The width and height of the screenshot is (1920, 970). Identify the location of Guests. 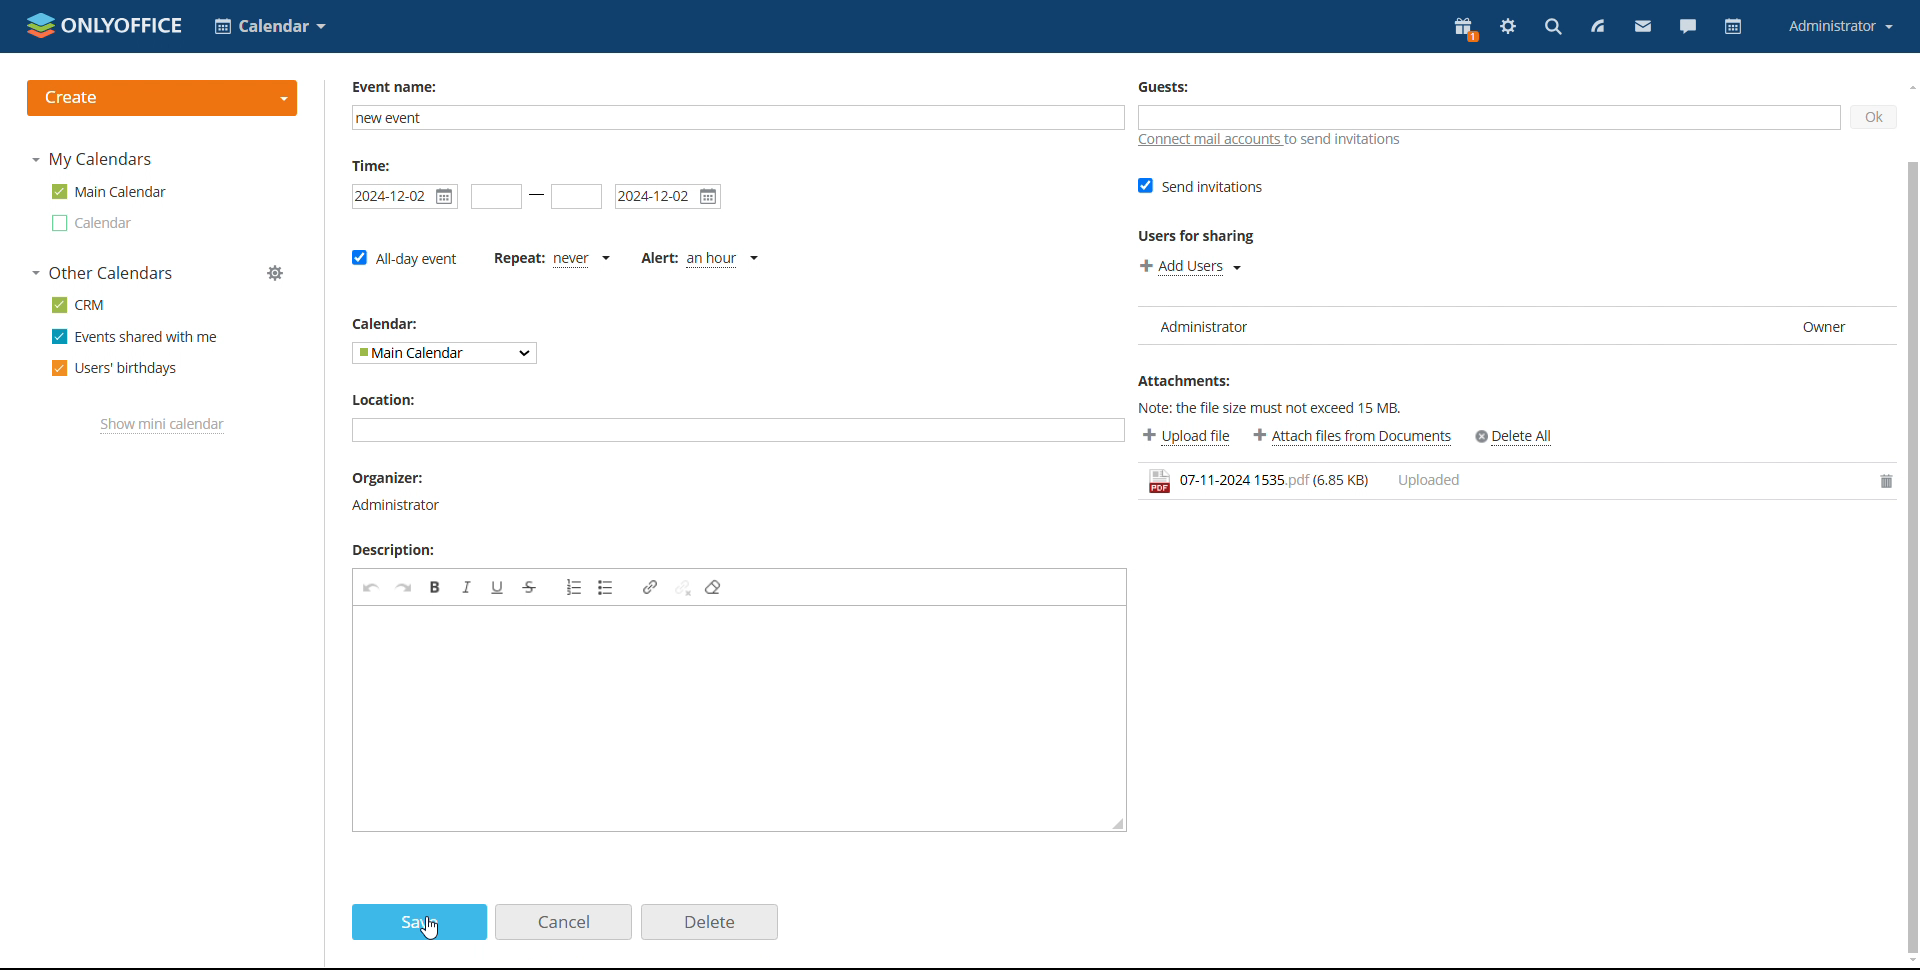
(1172, 88).